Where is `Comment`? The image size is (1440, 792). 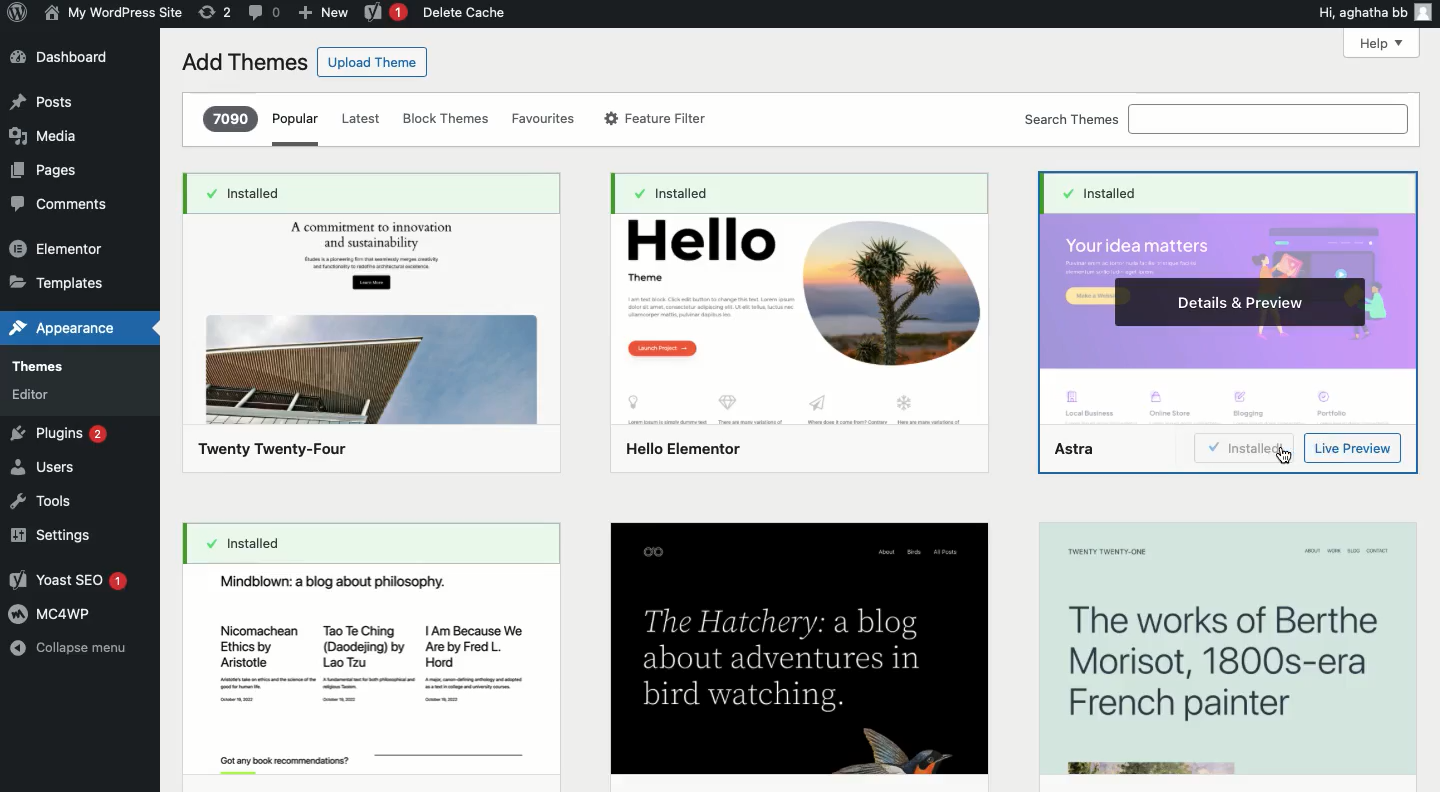
Comment is located at coordinates (60, 208).